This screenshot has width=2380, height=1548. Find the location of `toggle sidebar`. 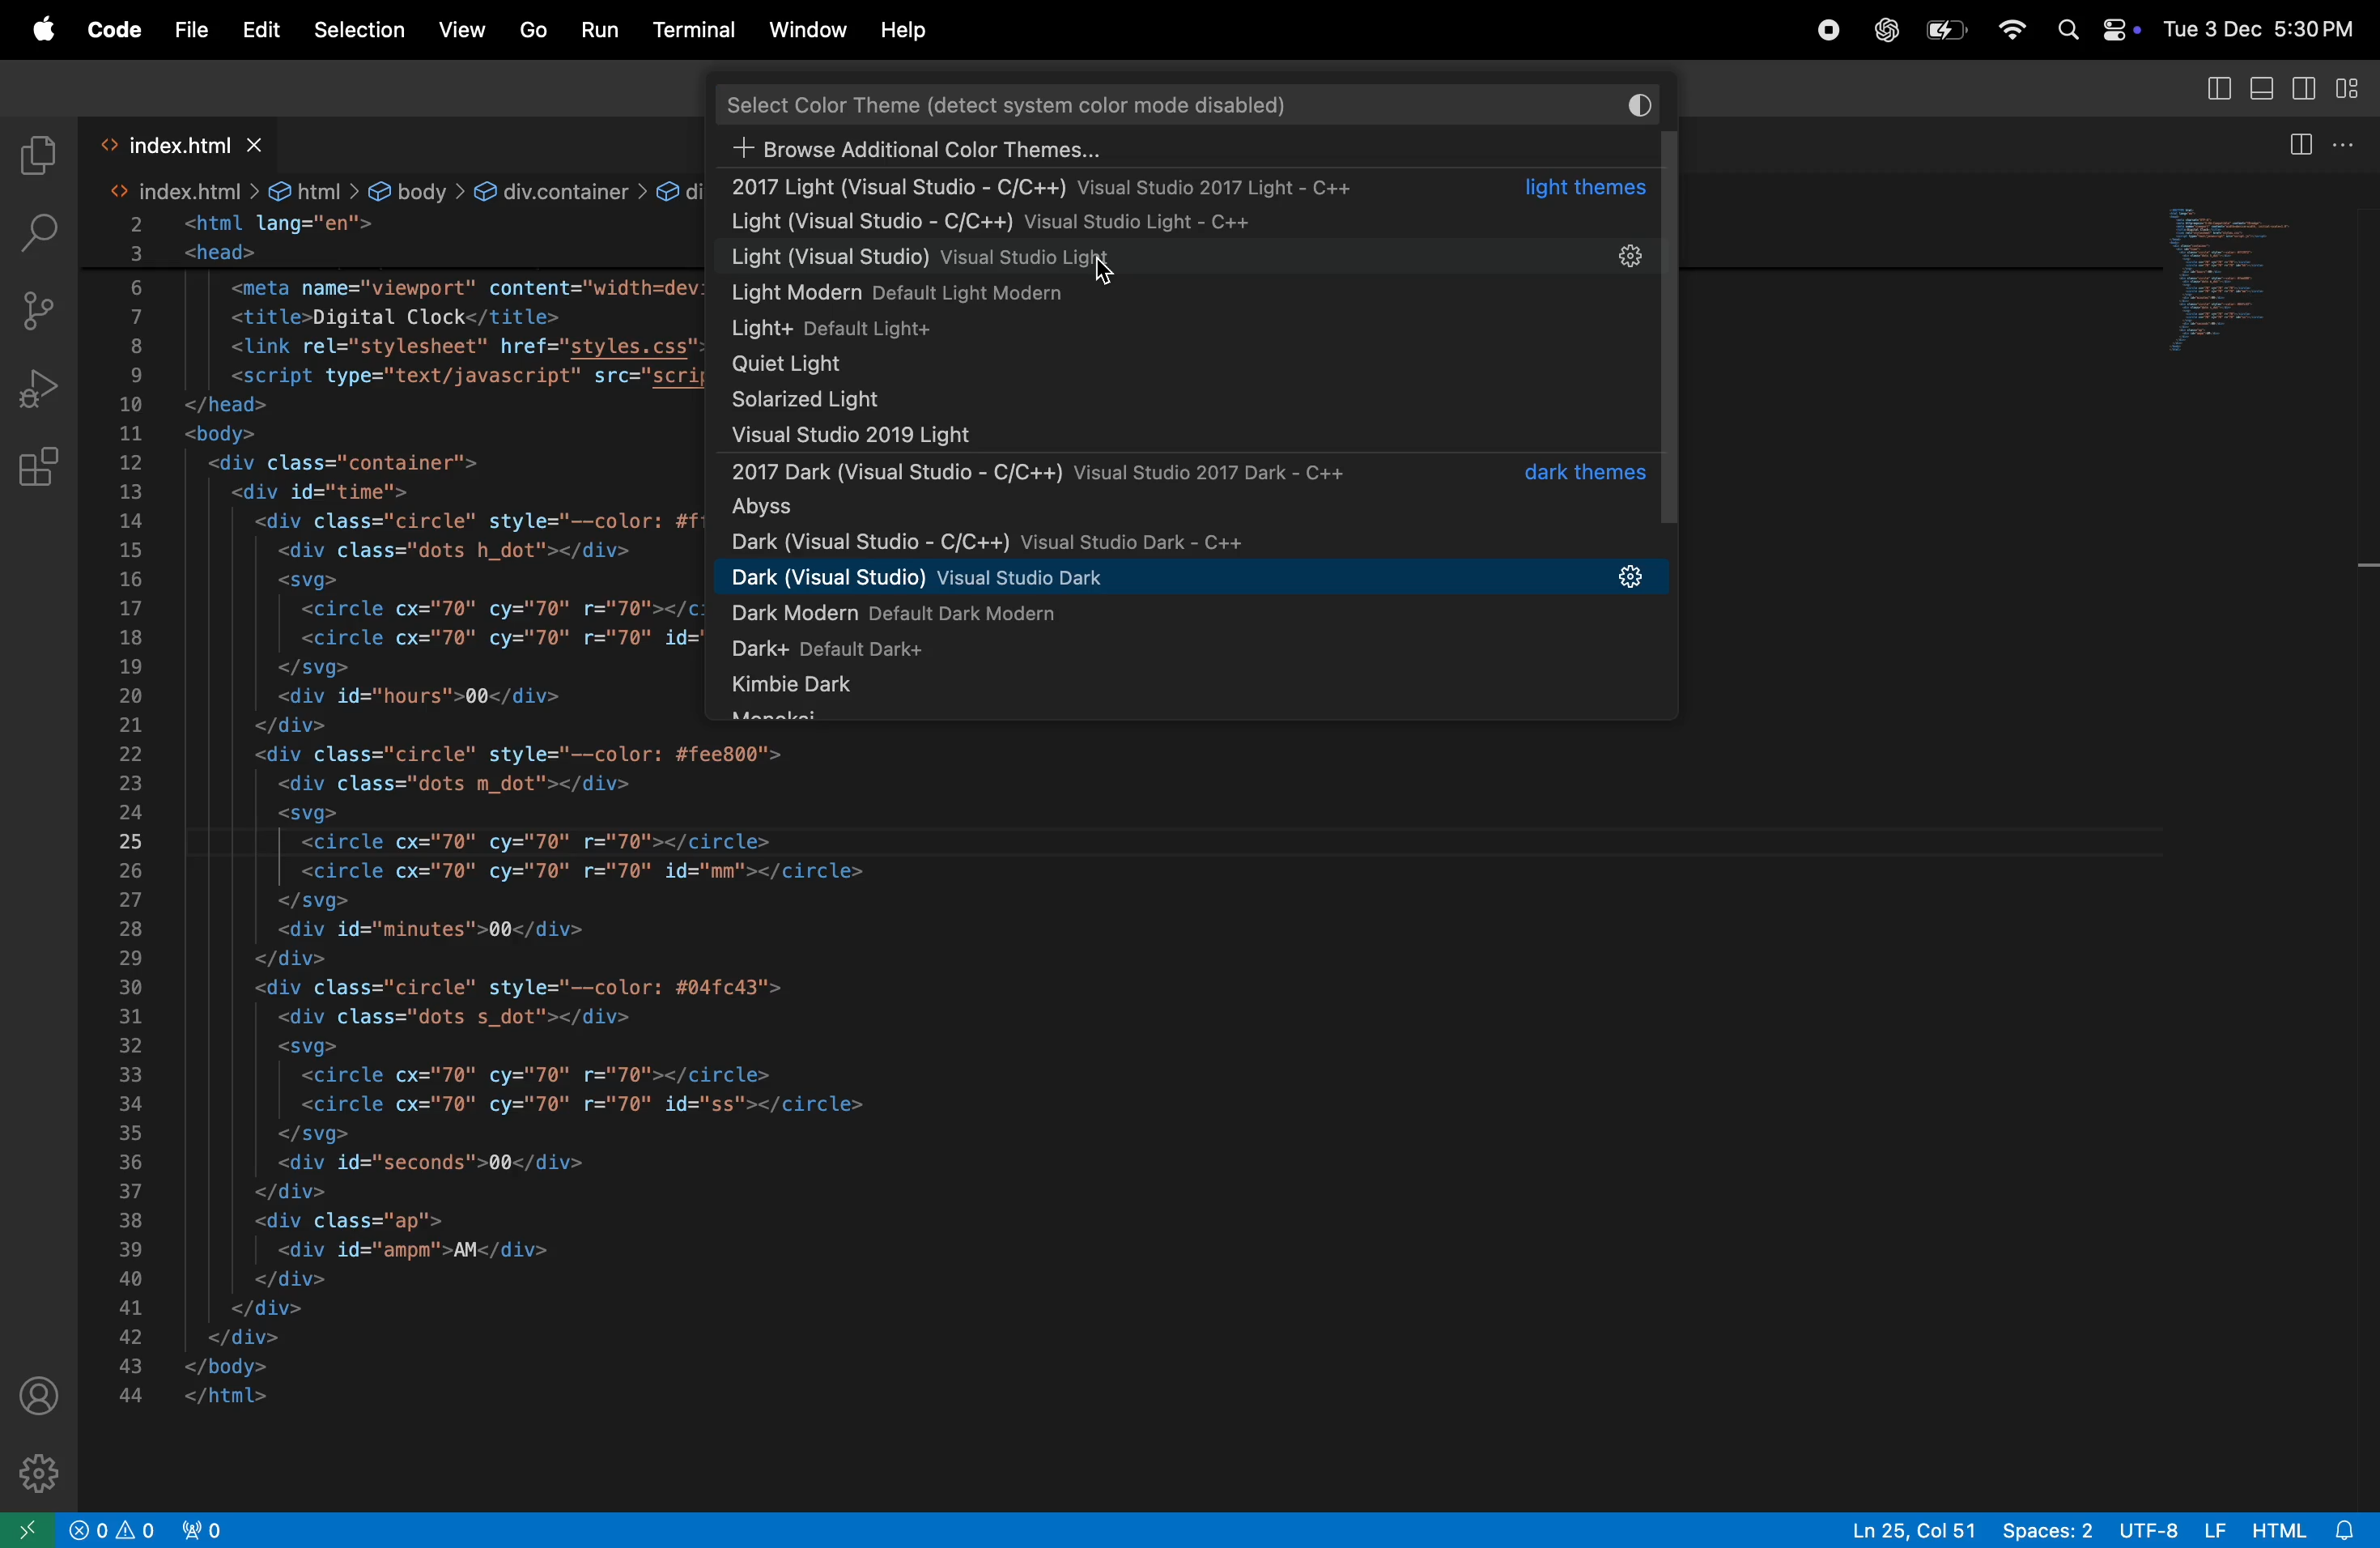

toggle sidebar is located at coordinates (2312, 91).